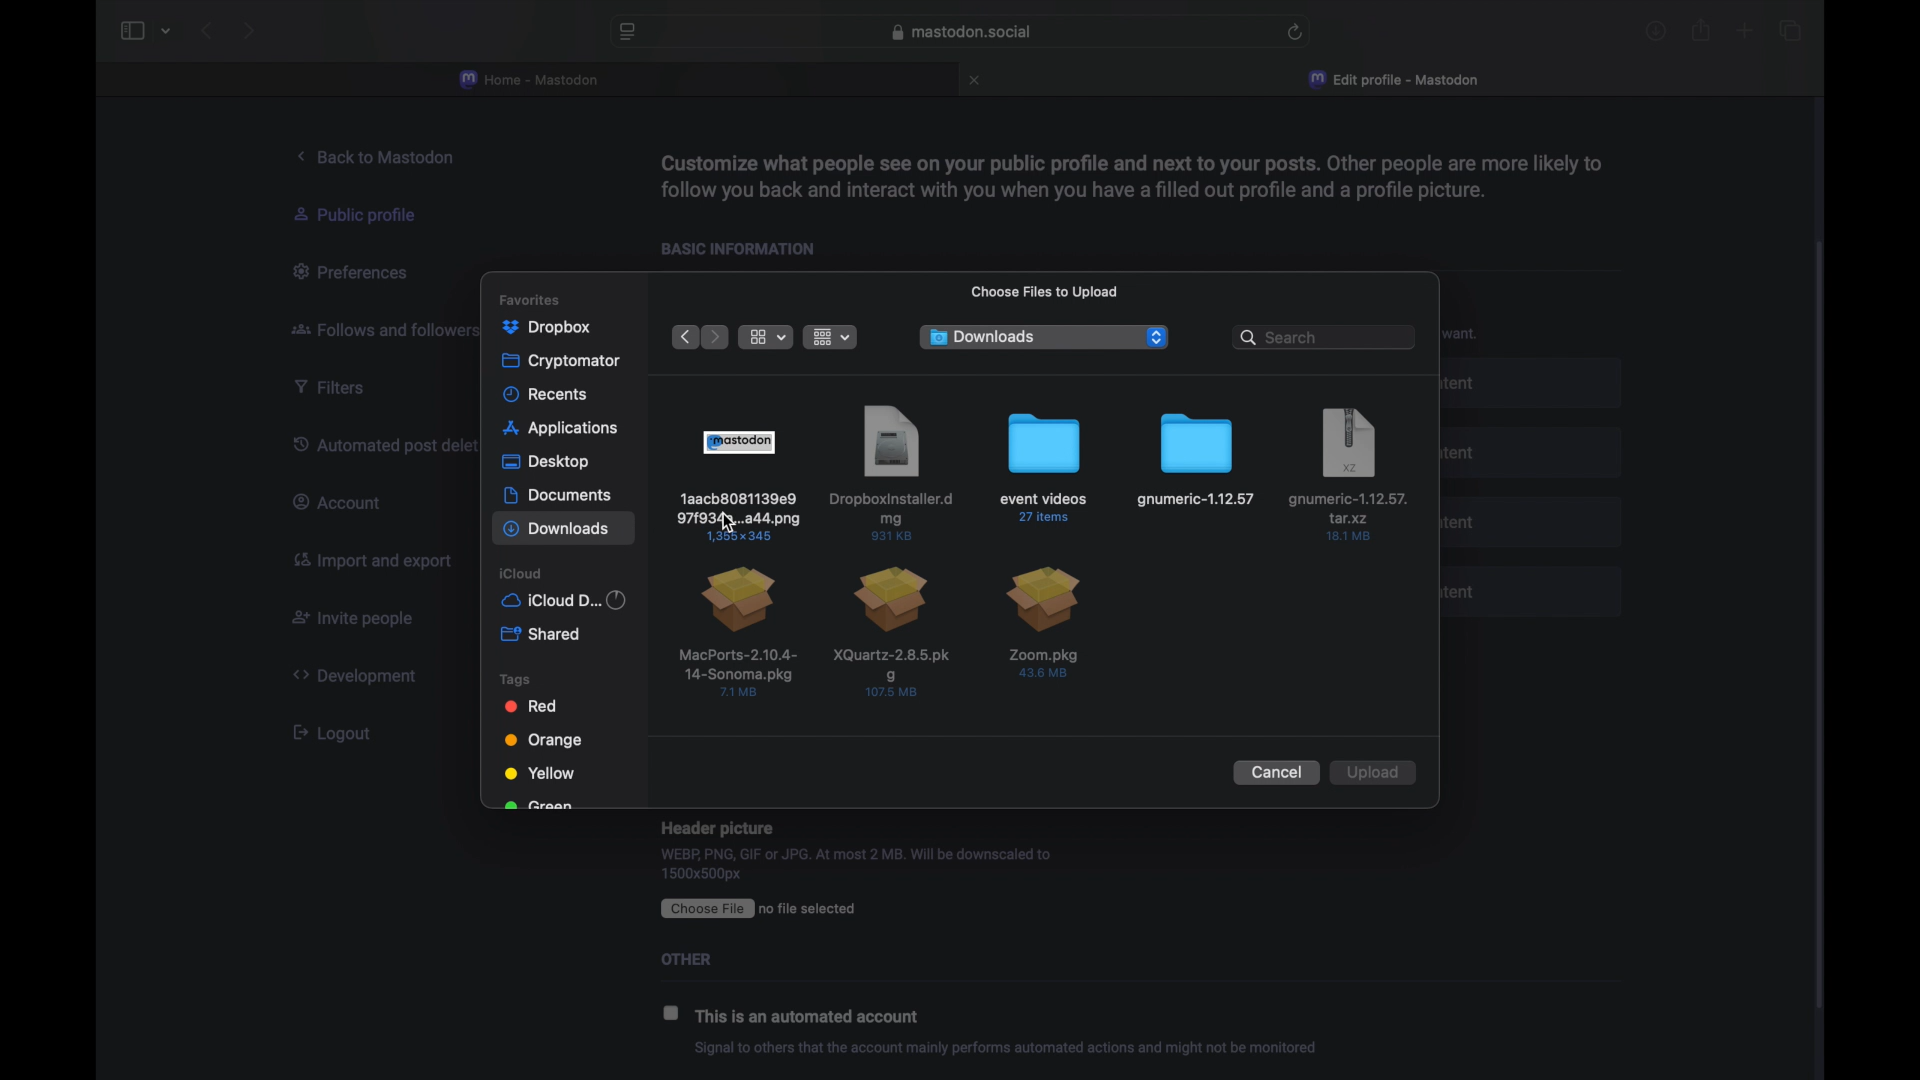  Describe the element at coordinates (1044, 624) in the screenshot. I see `file ` at that location.